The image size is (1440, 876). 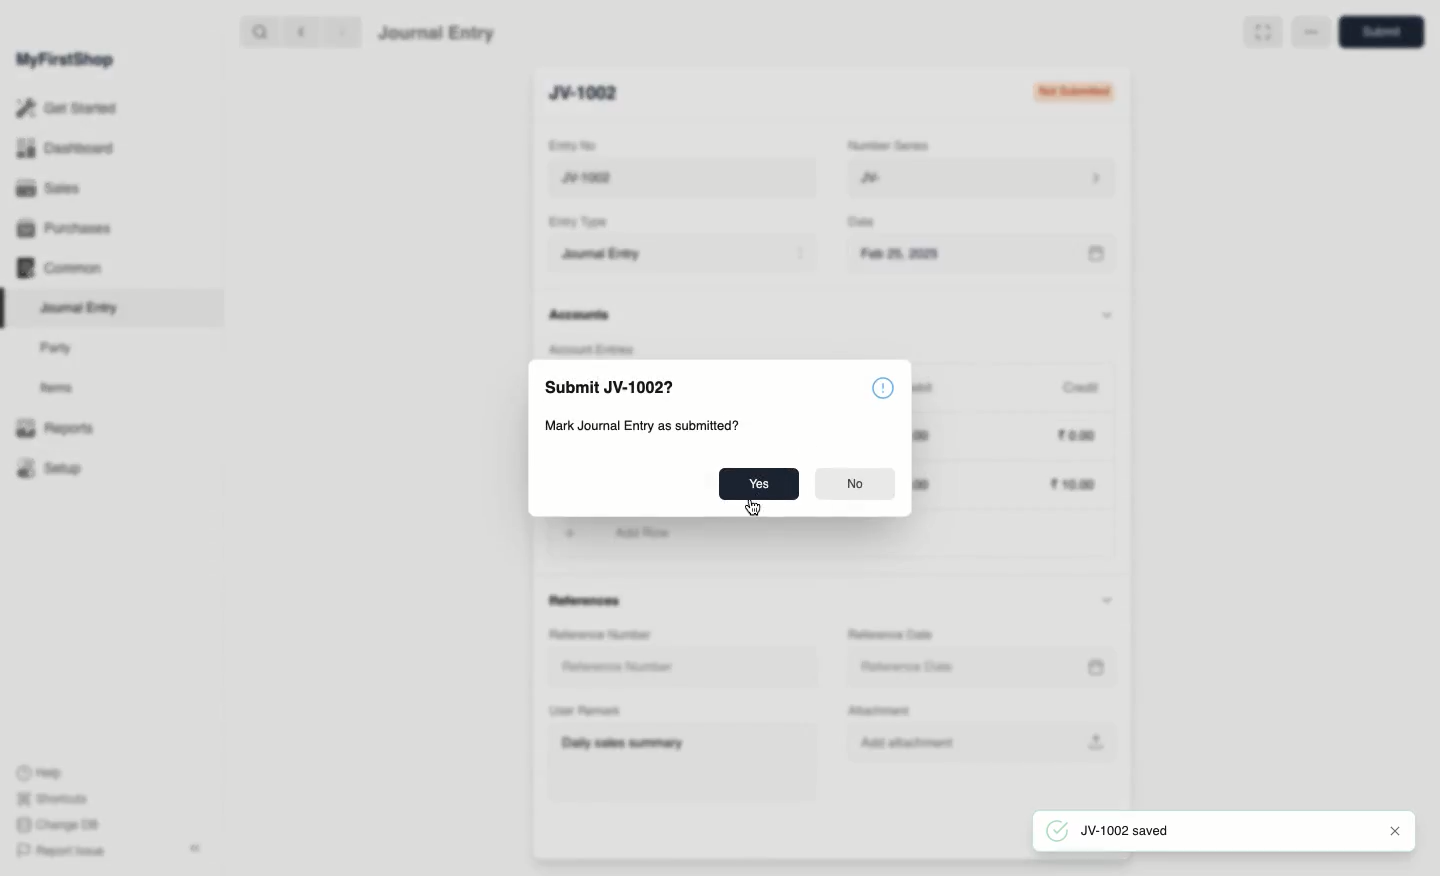 What do you see at coordinates (255, 32) in the screenshot?
I see `search` at bounding box center [255, 32].